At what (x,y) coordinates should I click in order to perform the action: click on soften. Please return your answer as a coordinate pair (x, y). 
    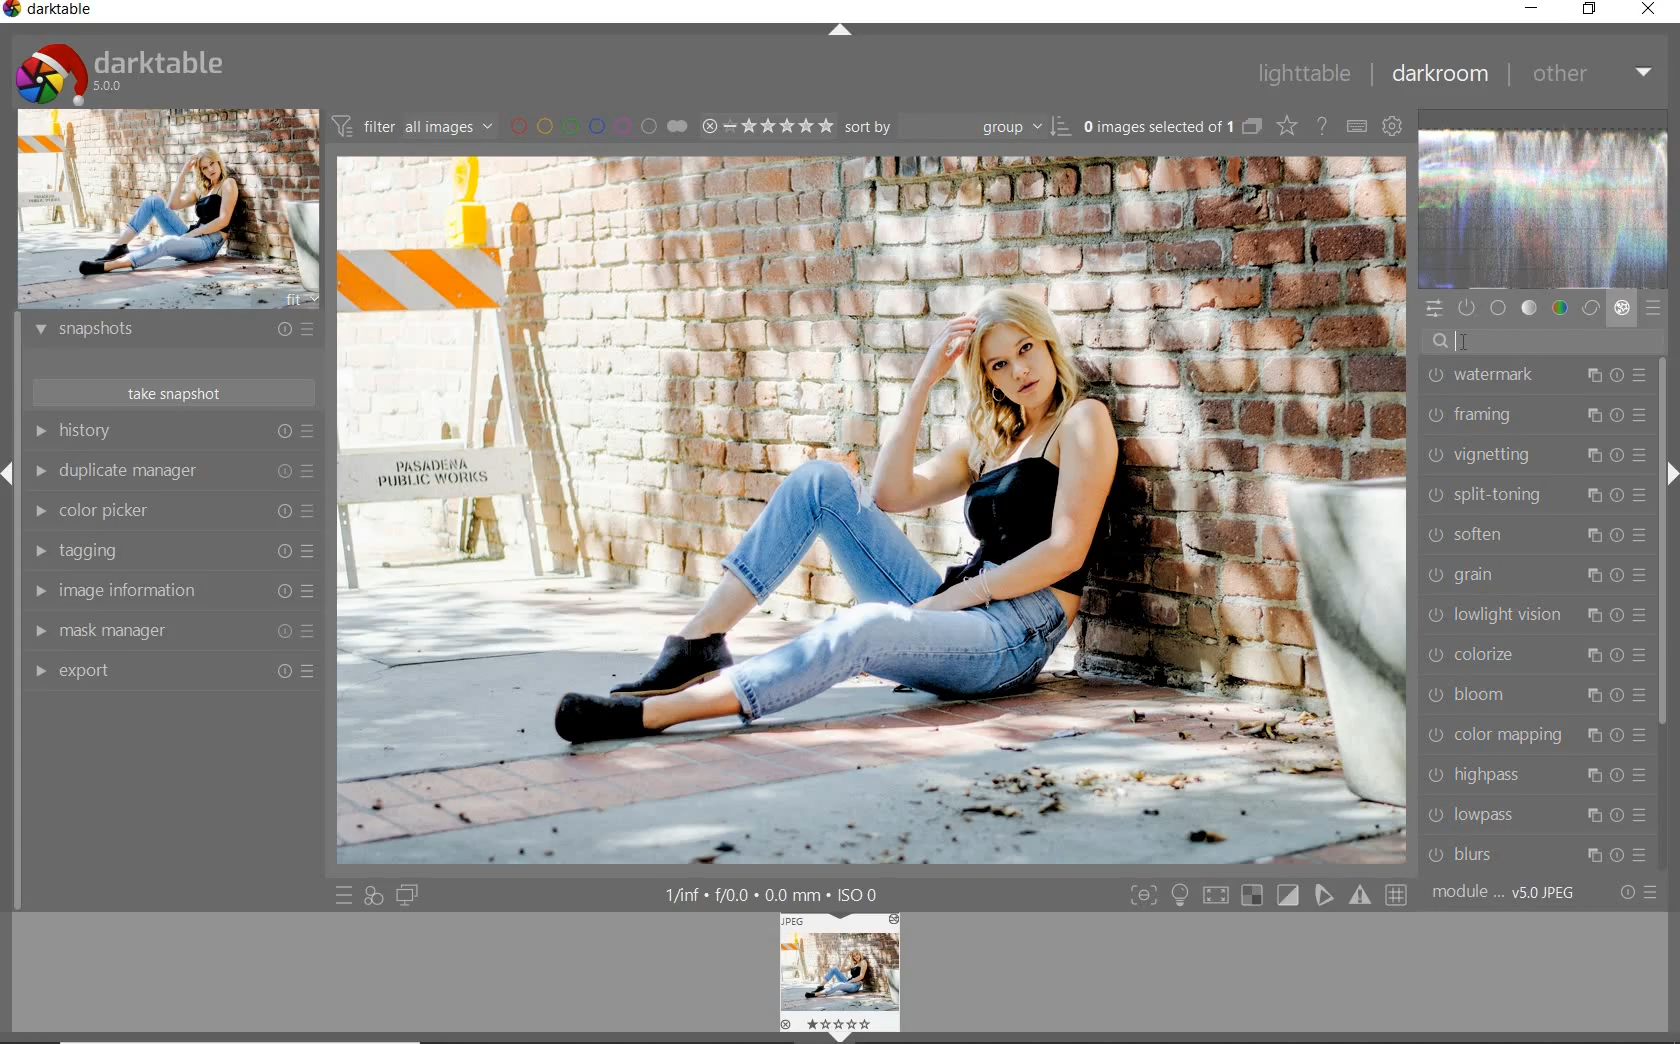
    Looking at the image, I should click on (1534, 537).